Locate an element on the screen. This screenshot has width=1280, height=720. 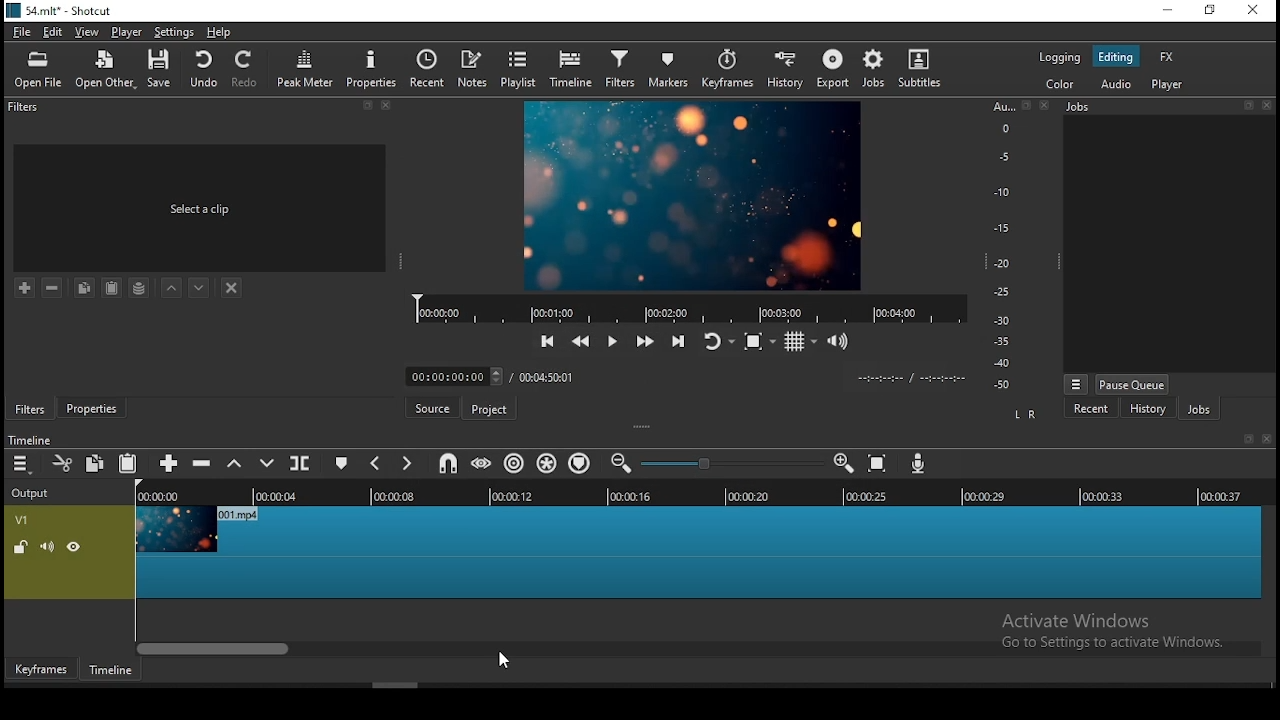
minimize is located at coordinates (1167, 11).